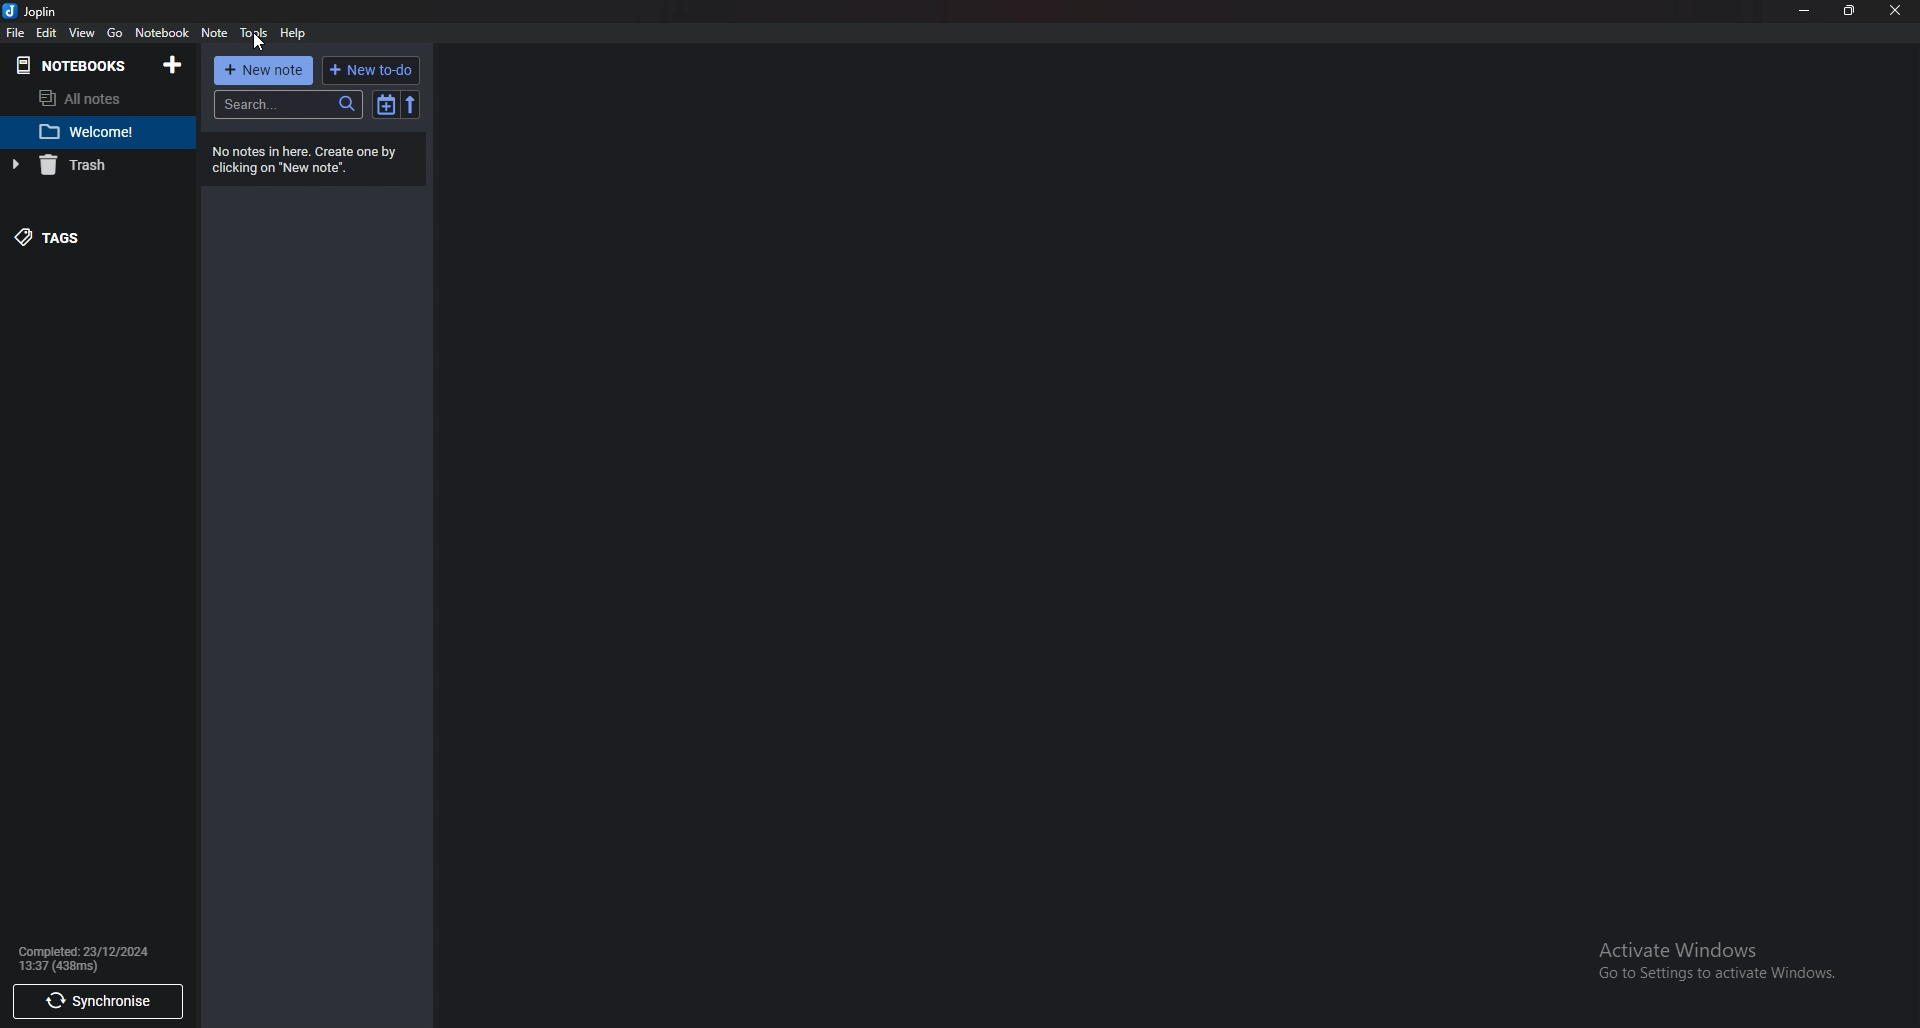 The height and width of the screenshot is (1028, 1920). I want to click on Resize, so click(1847, 10).